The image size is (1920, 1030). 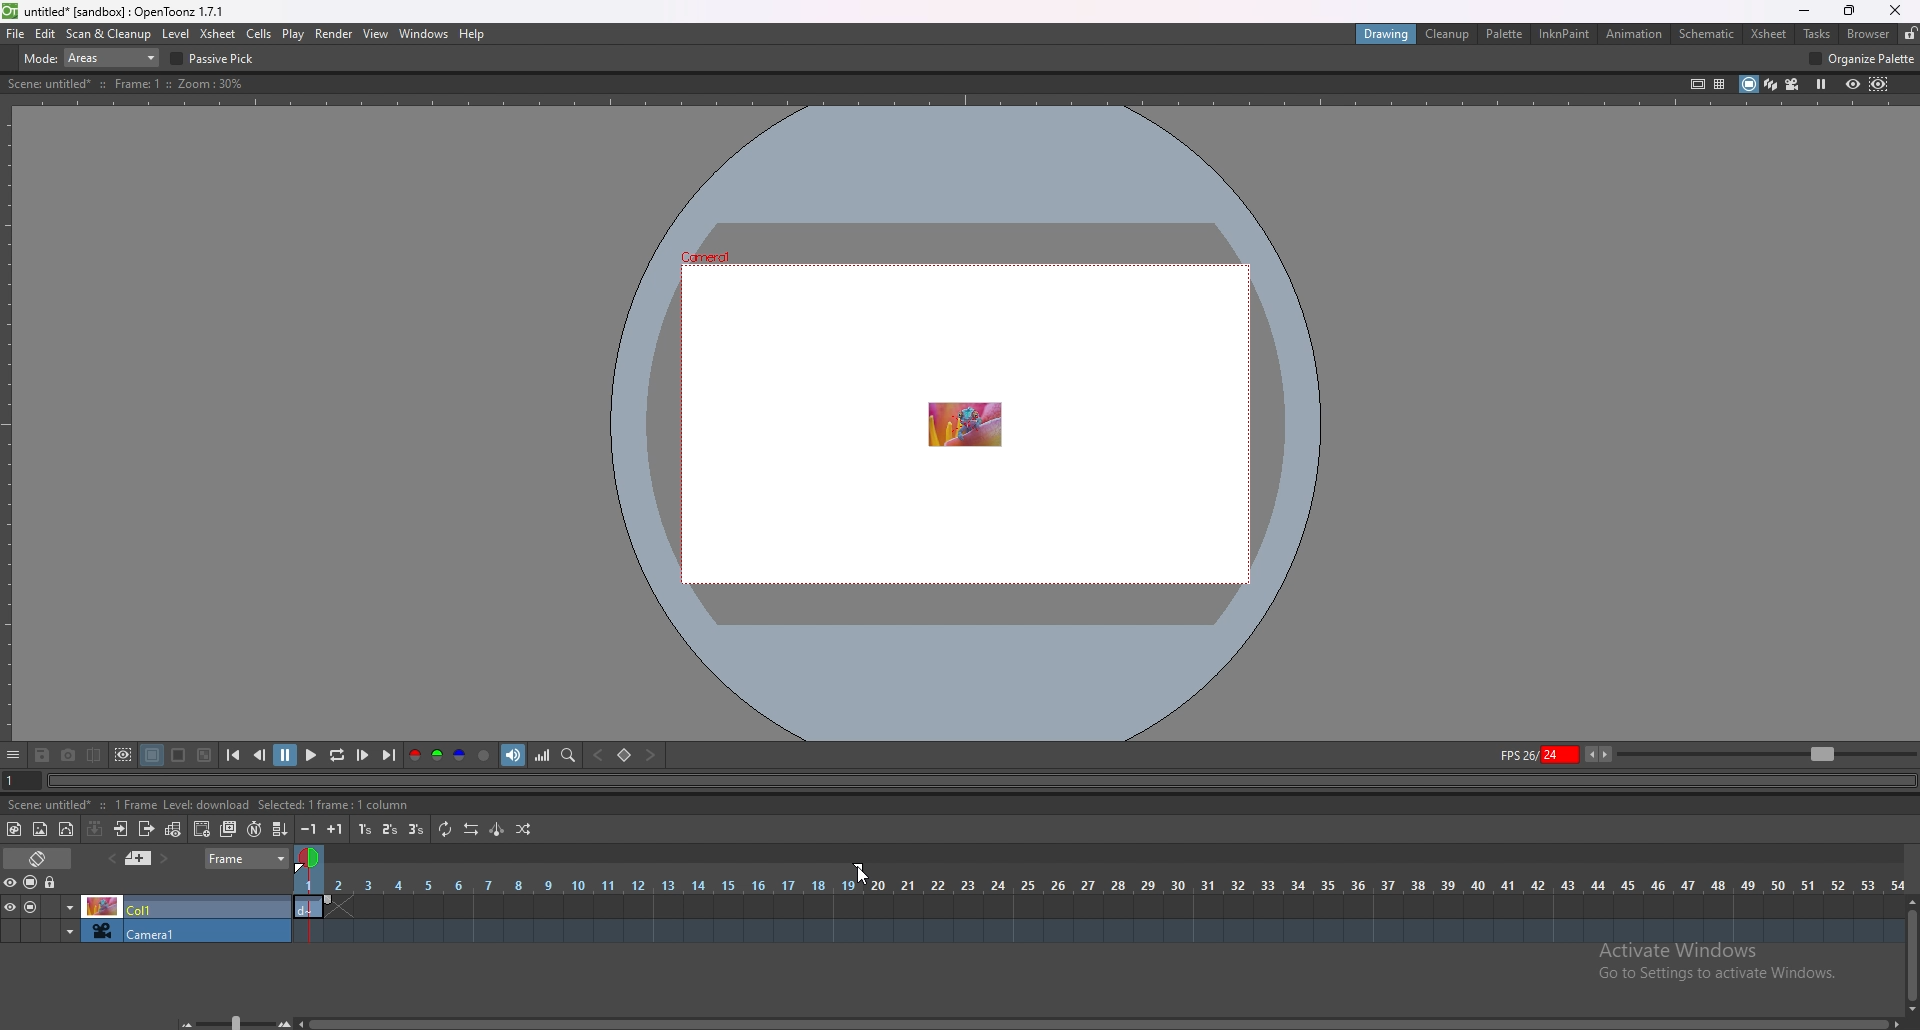 What do you see at coordinates (447, 830) in the screenshot?
I see `repeat` at bounding box center [447, 830].